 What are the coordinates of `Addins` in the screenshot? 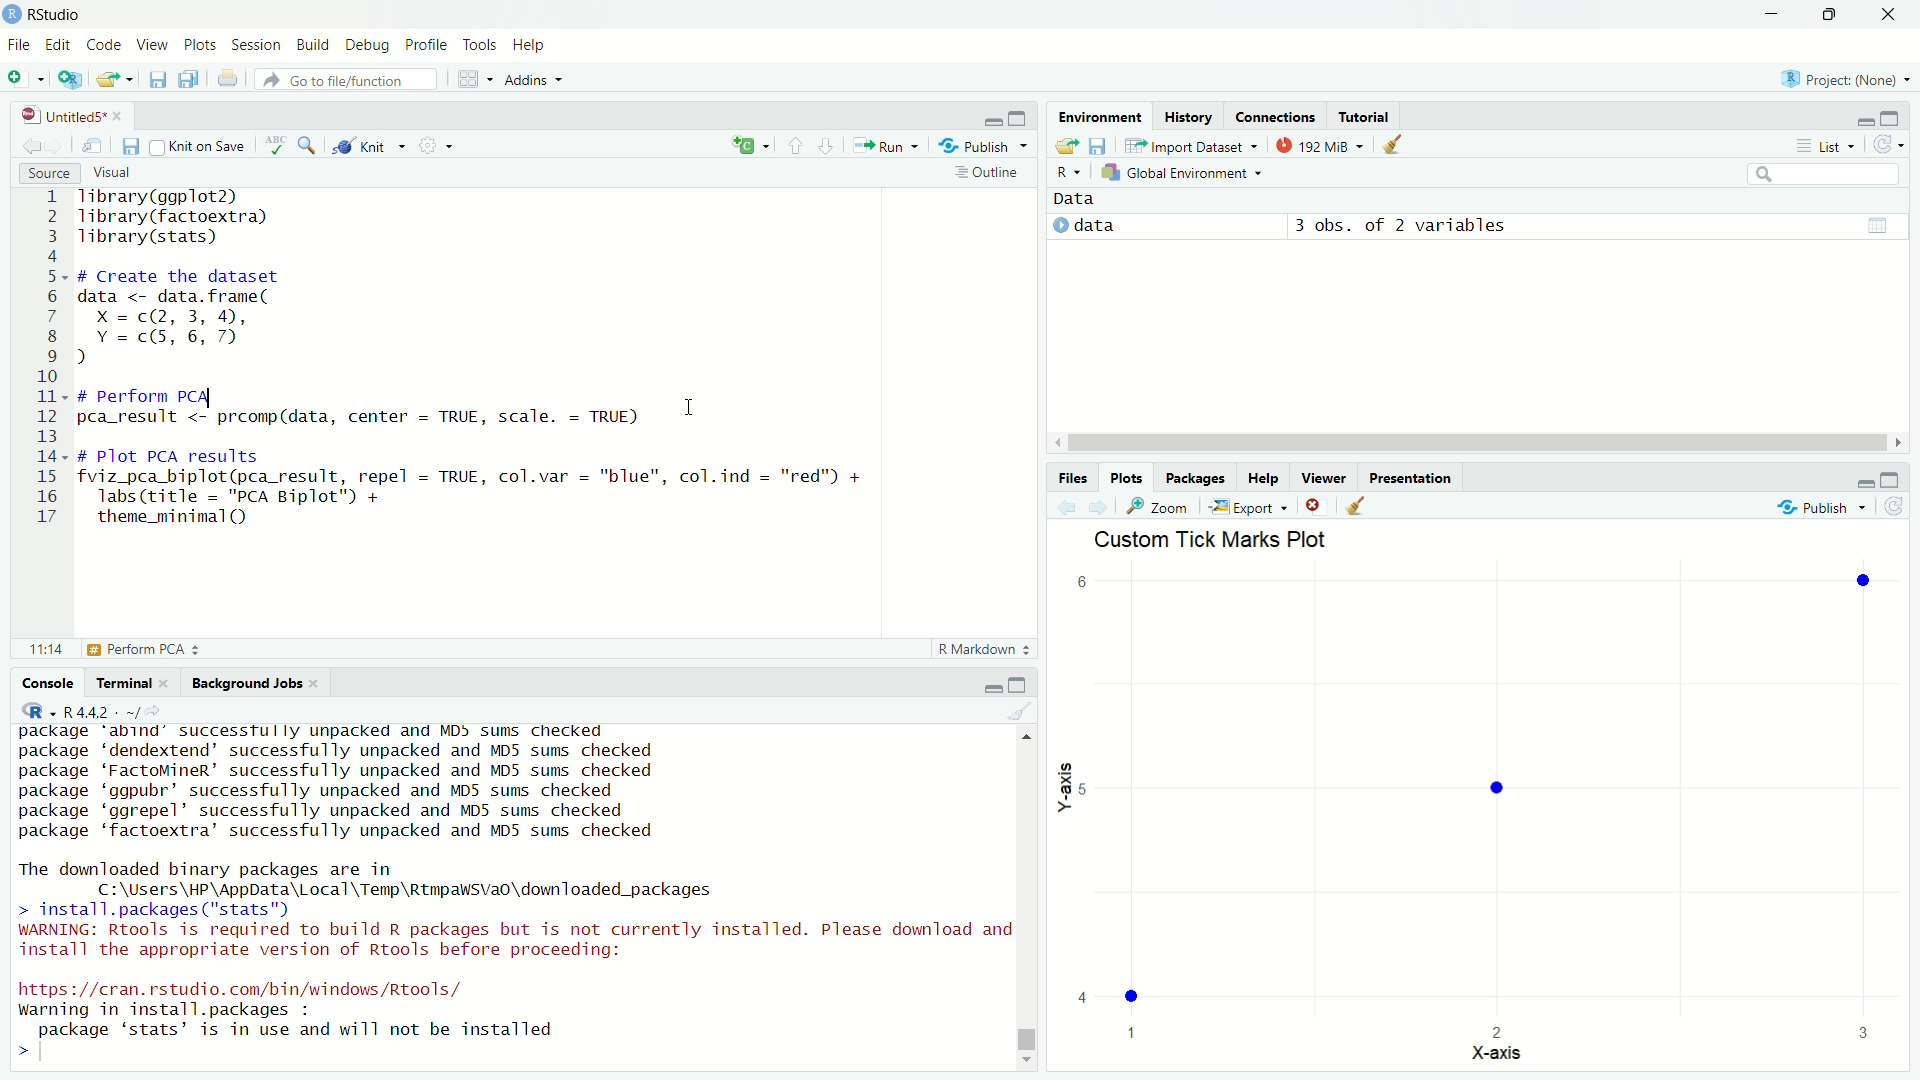 It's located at (534, 79).